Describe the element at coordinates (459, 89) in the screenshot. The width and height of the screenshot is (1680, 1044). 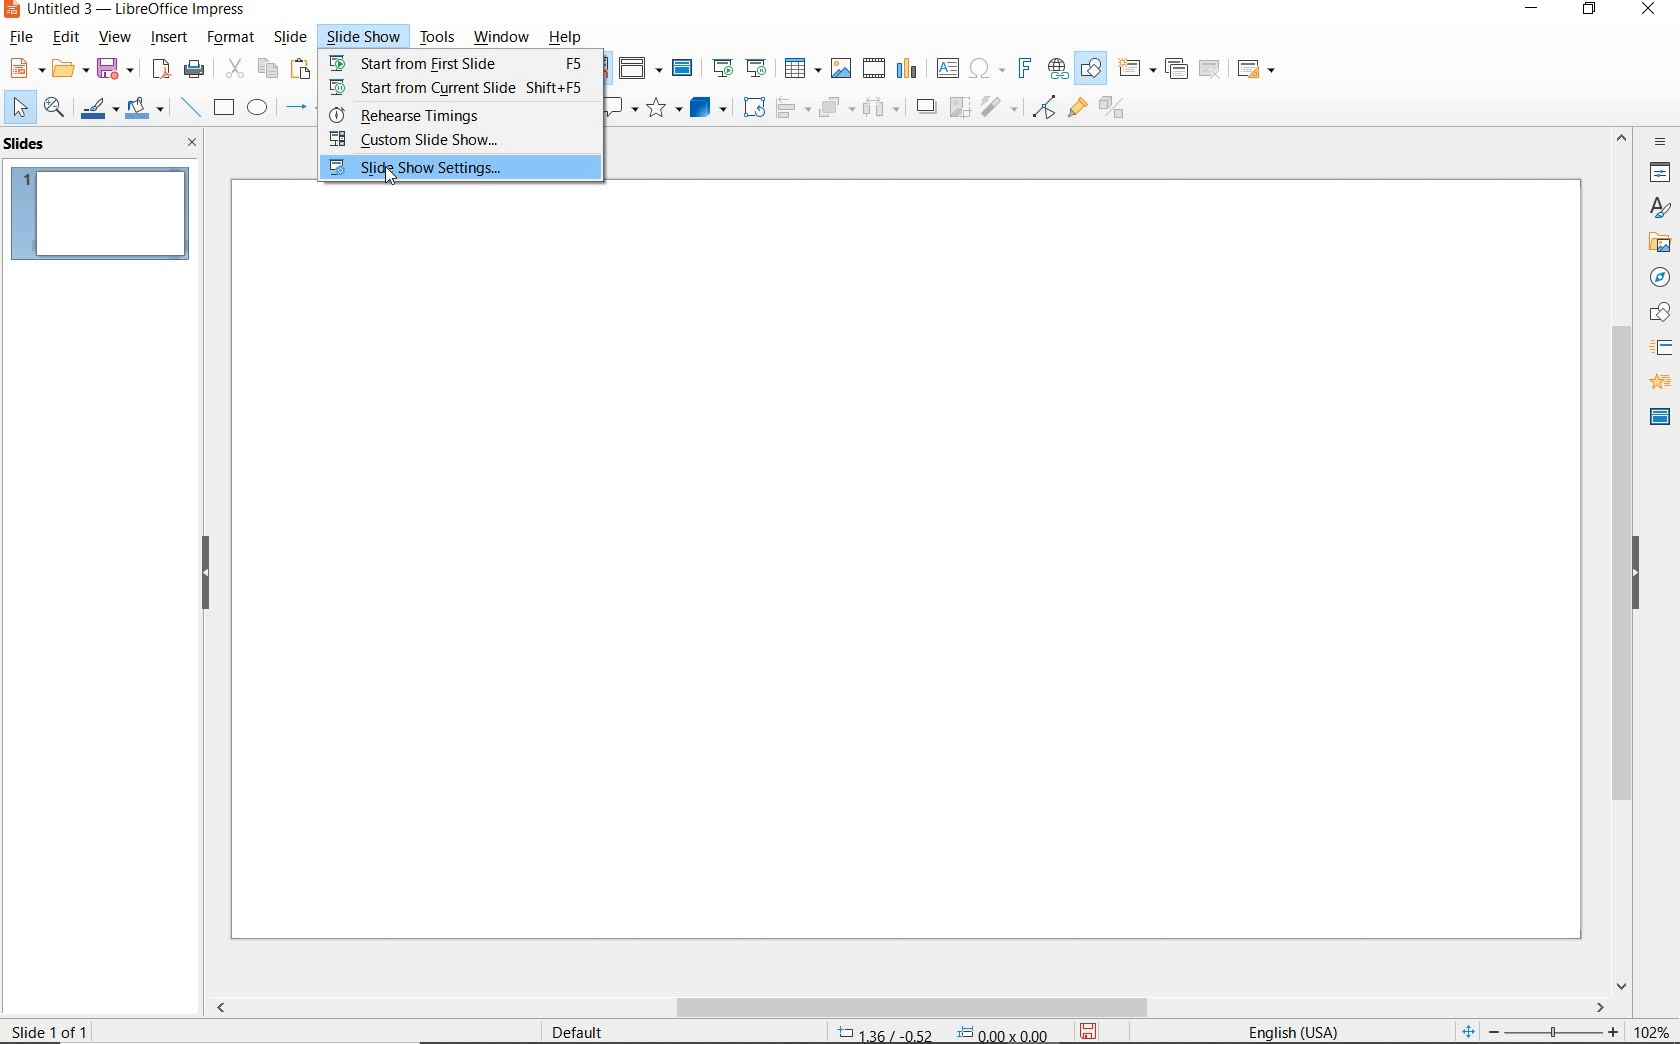
I see `START FROM CURRENT SLIDE ` at that location.